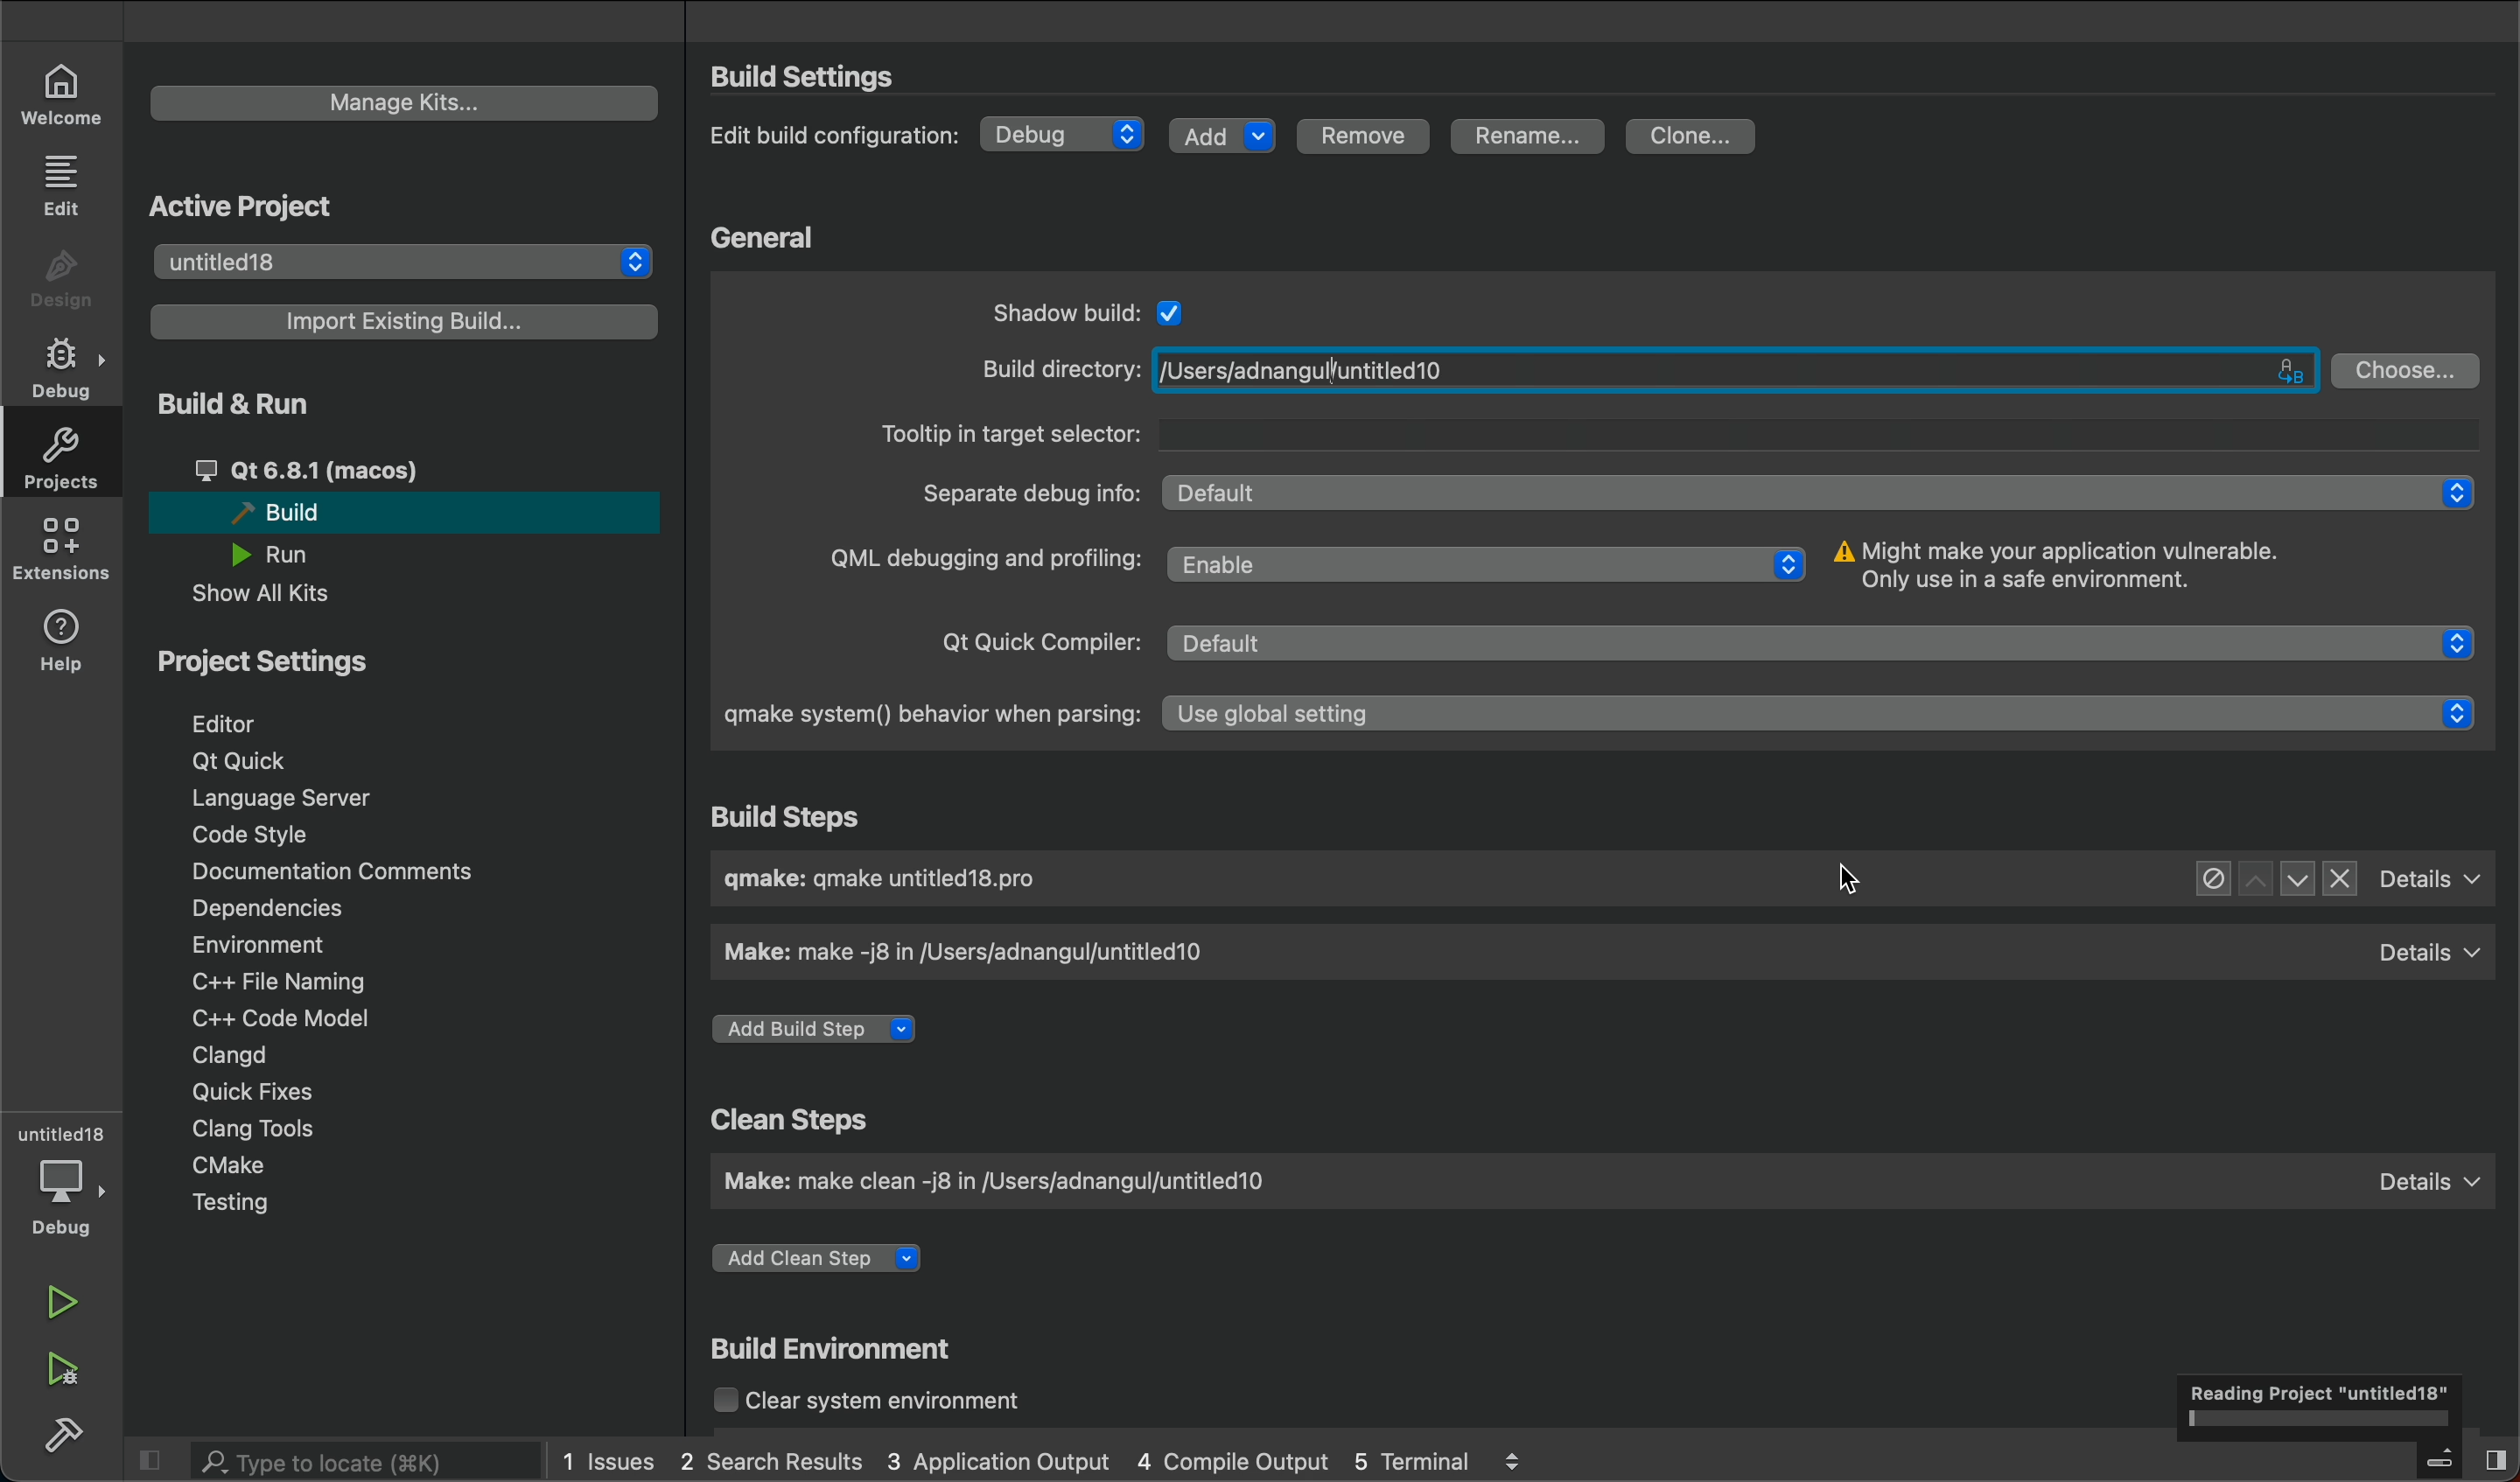 This screenshot has width=2520, height=1482. What do you see at coordinates (2065, 564) in the screenshot?
I see `Might make your application vulnerable.
Only use in a safe environment.` at bounding box center [2065, 564].